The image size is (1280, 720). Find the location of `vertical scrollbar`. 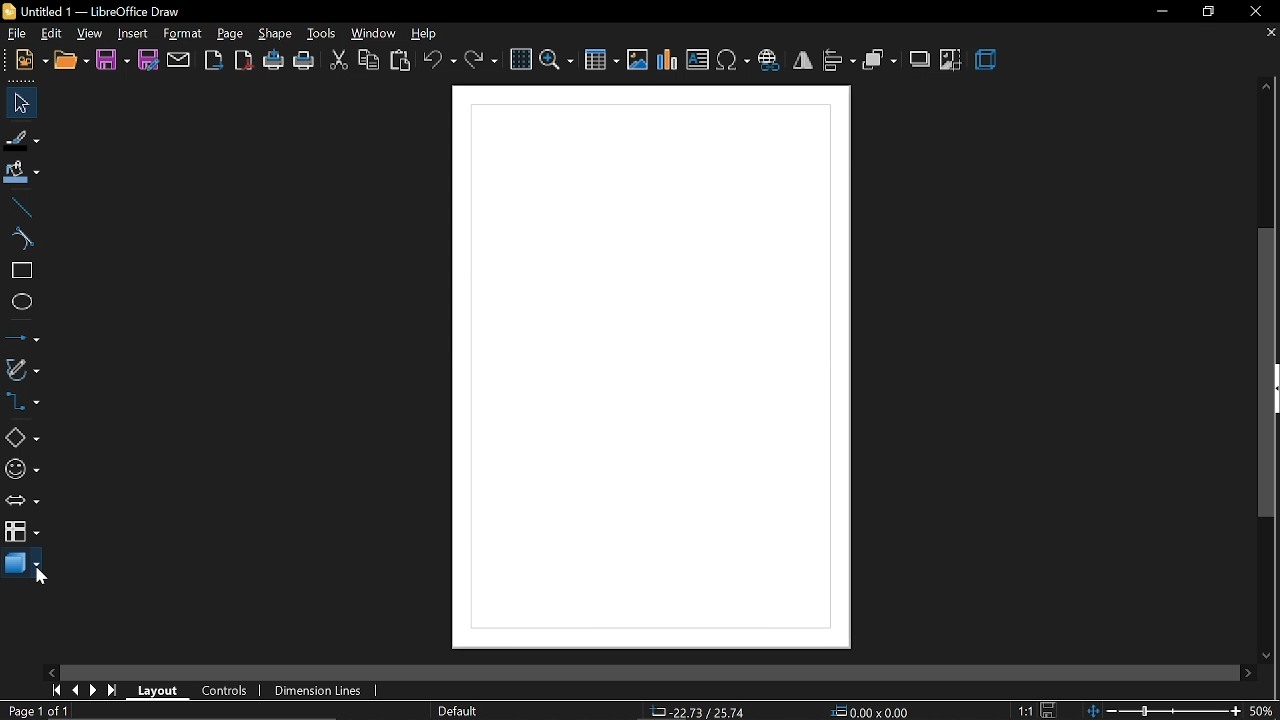

vertical scrollbar is located at coordinates (1269, 373).